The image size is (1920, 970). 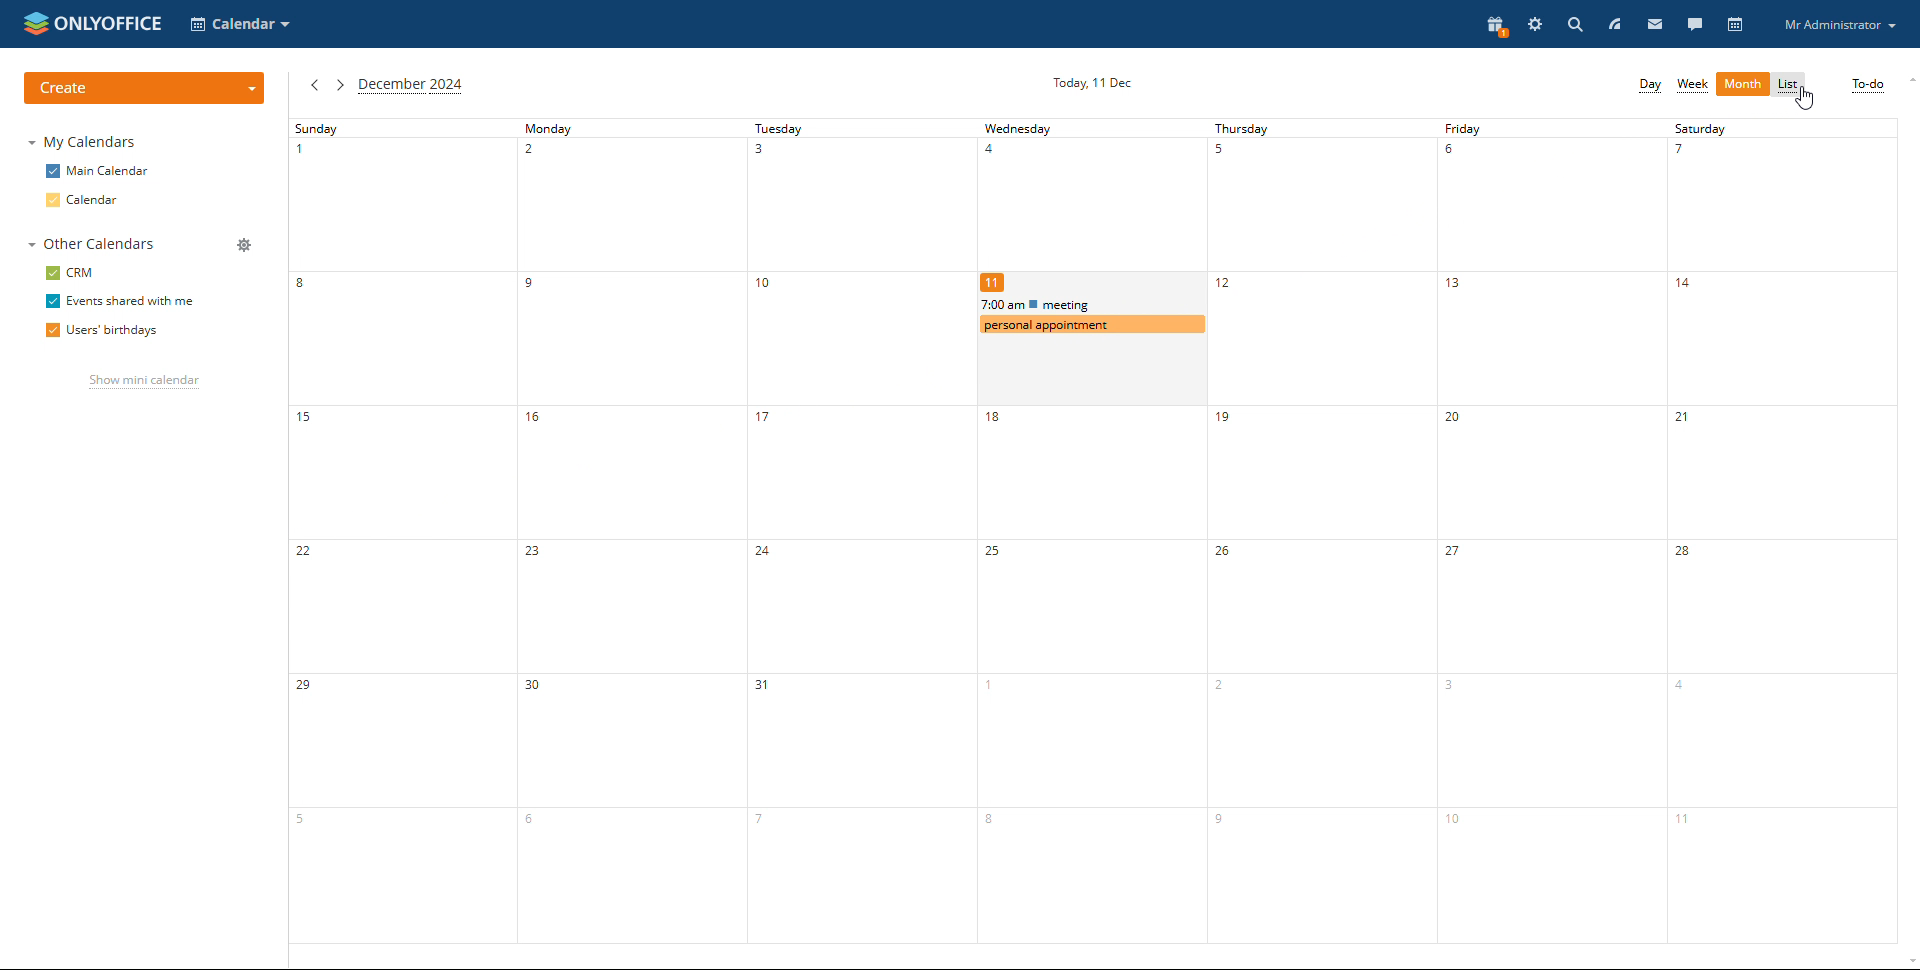 I want to click on calender, so click(x=628, y=531).